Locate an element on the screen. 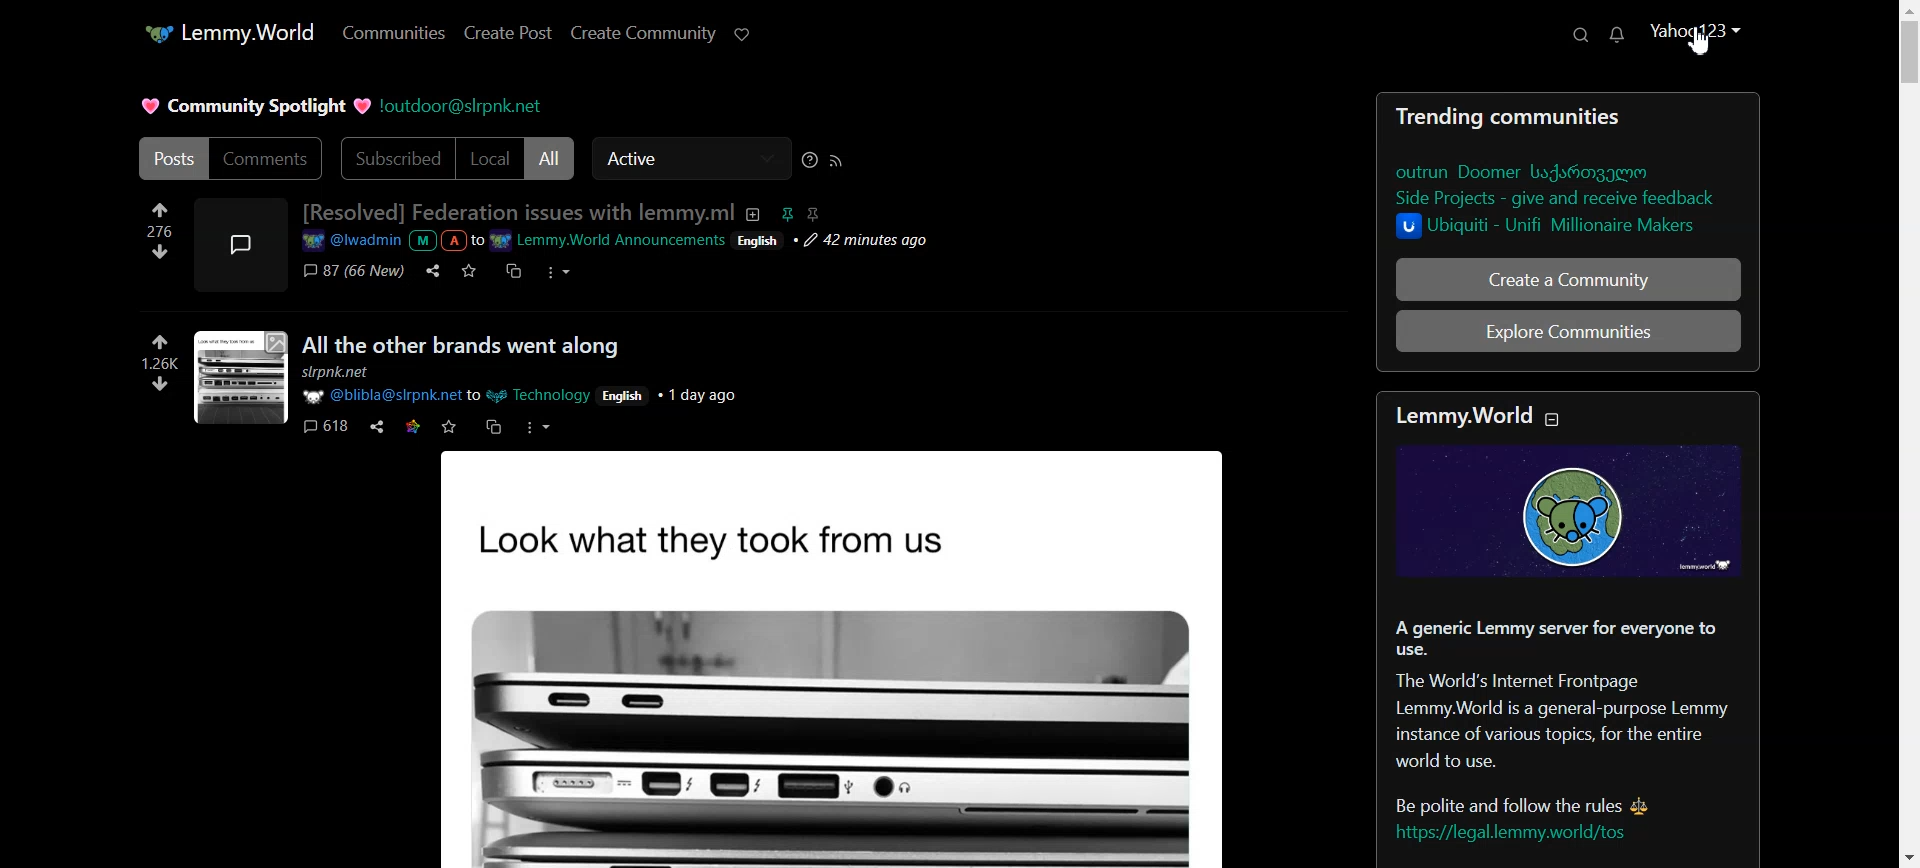 Image resolution: width=1920 pixels, height=868 pixels. downvote is located at coordinates (160, 252).